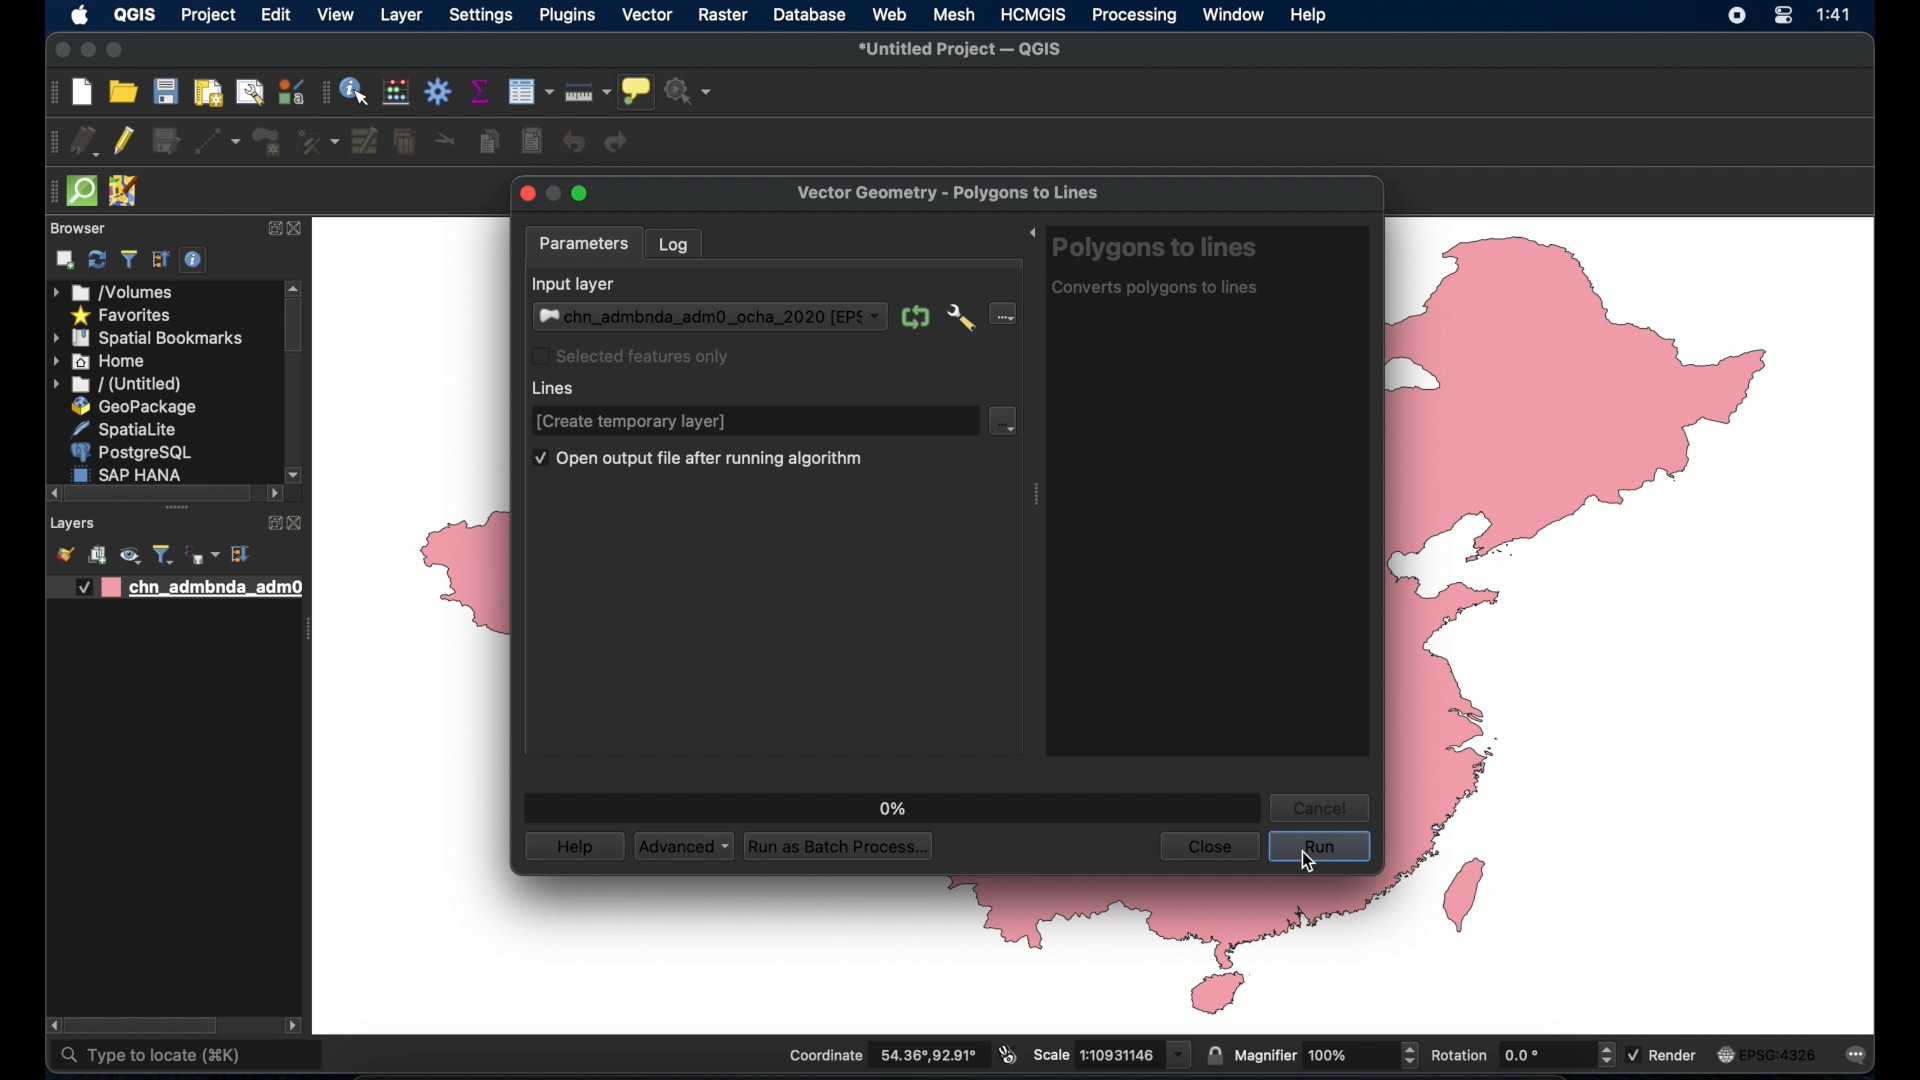 The height and width of the screenshot is (1080, 1920). Describe the element at coordinates (84, 192) in the screenshot. I see `quick osm` at that location.